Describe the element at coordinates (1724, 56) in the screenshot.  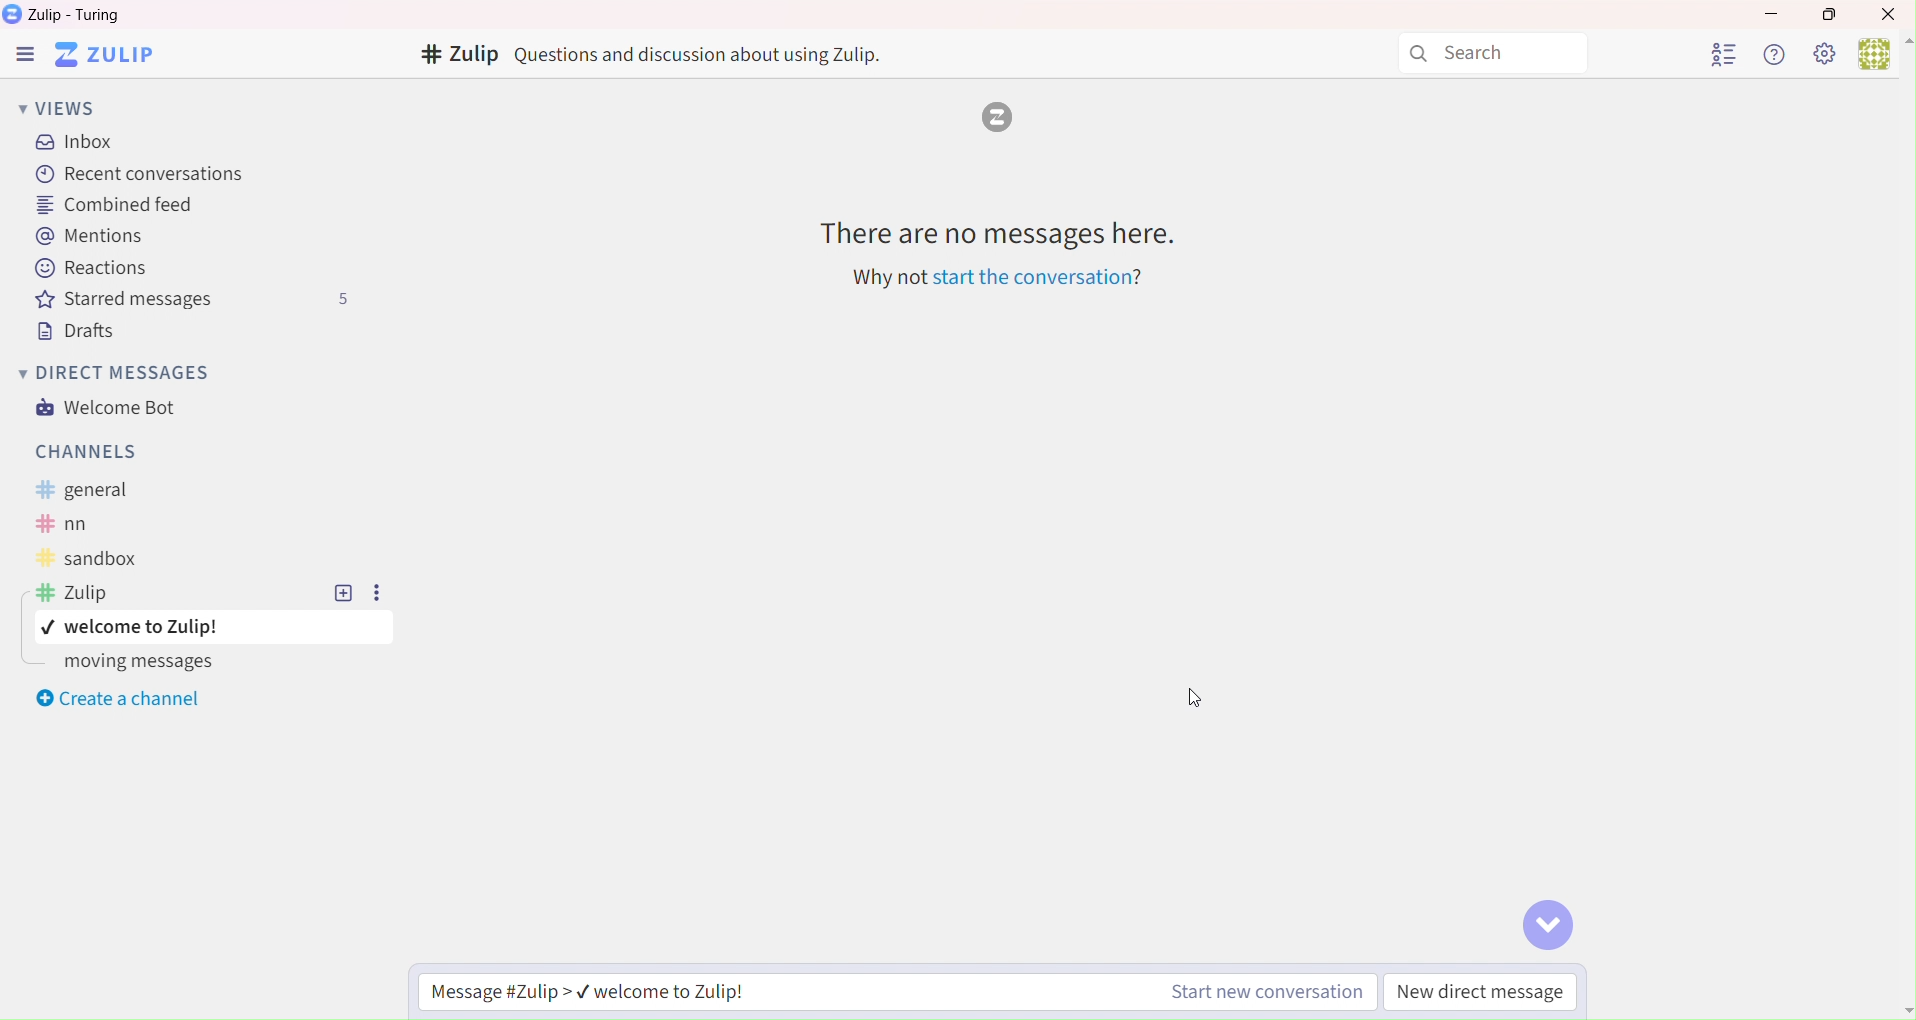
I see `User` at that location.